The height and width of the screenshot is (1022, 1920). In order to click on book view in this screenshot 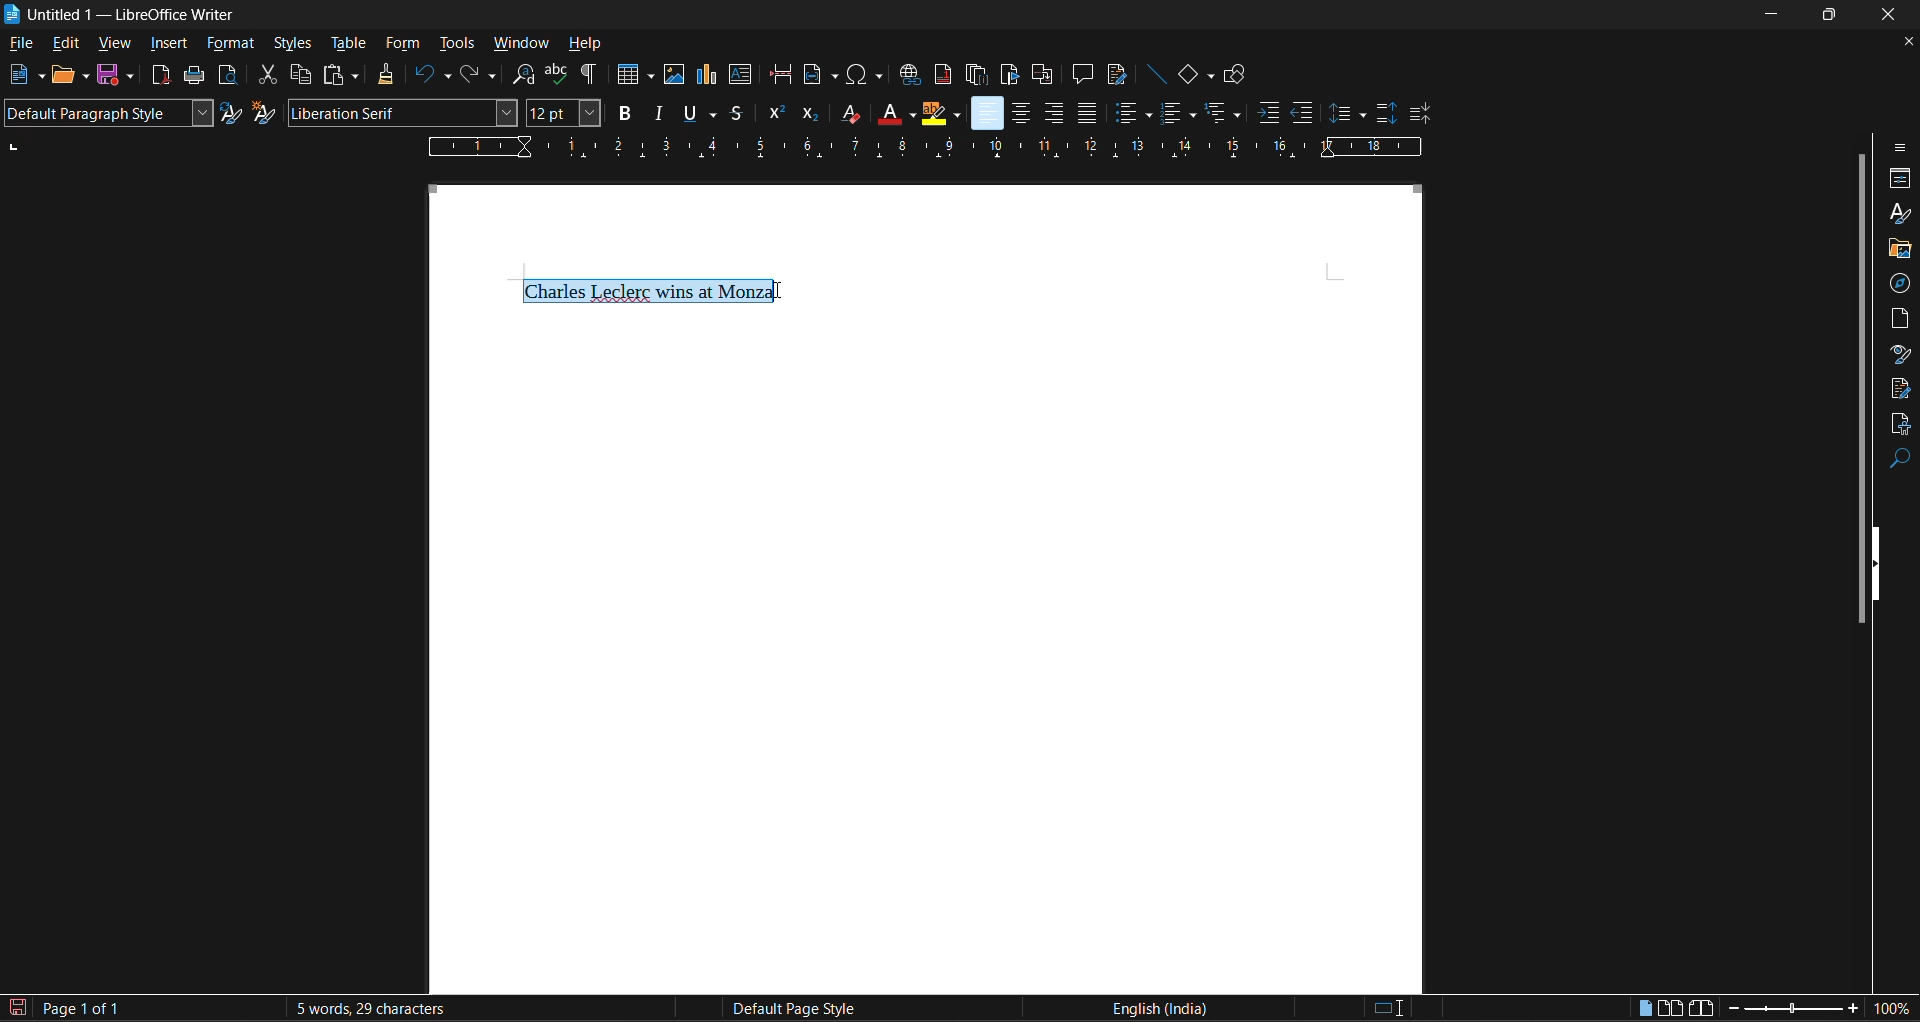, I will do `click(1701, 1010)`.